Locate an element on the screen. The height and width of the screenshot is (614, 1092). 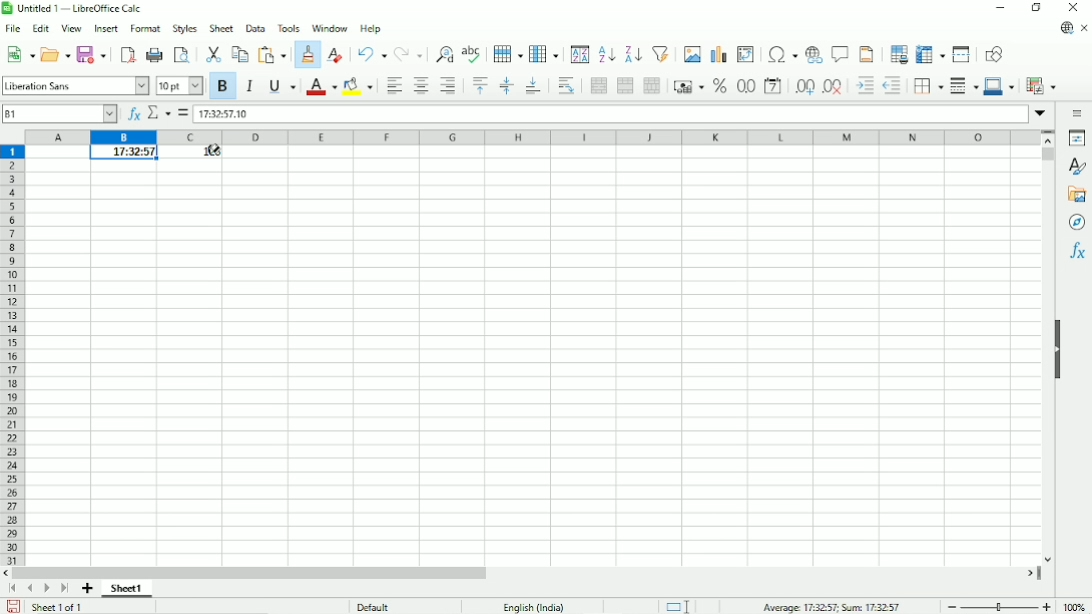
Align left is located at coordinates (393, 85).